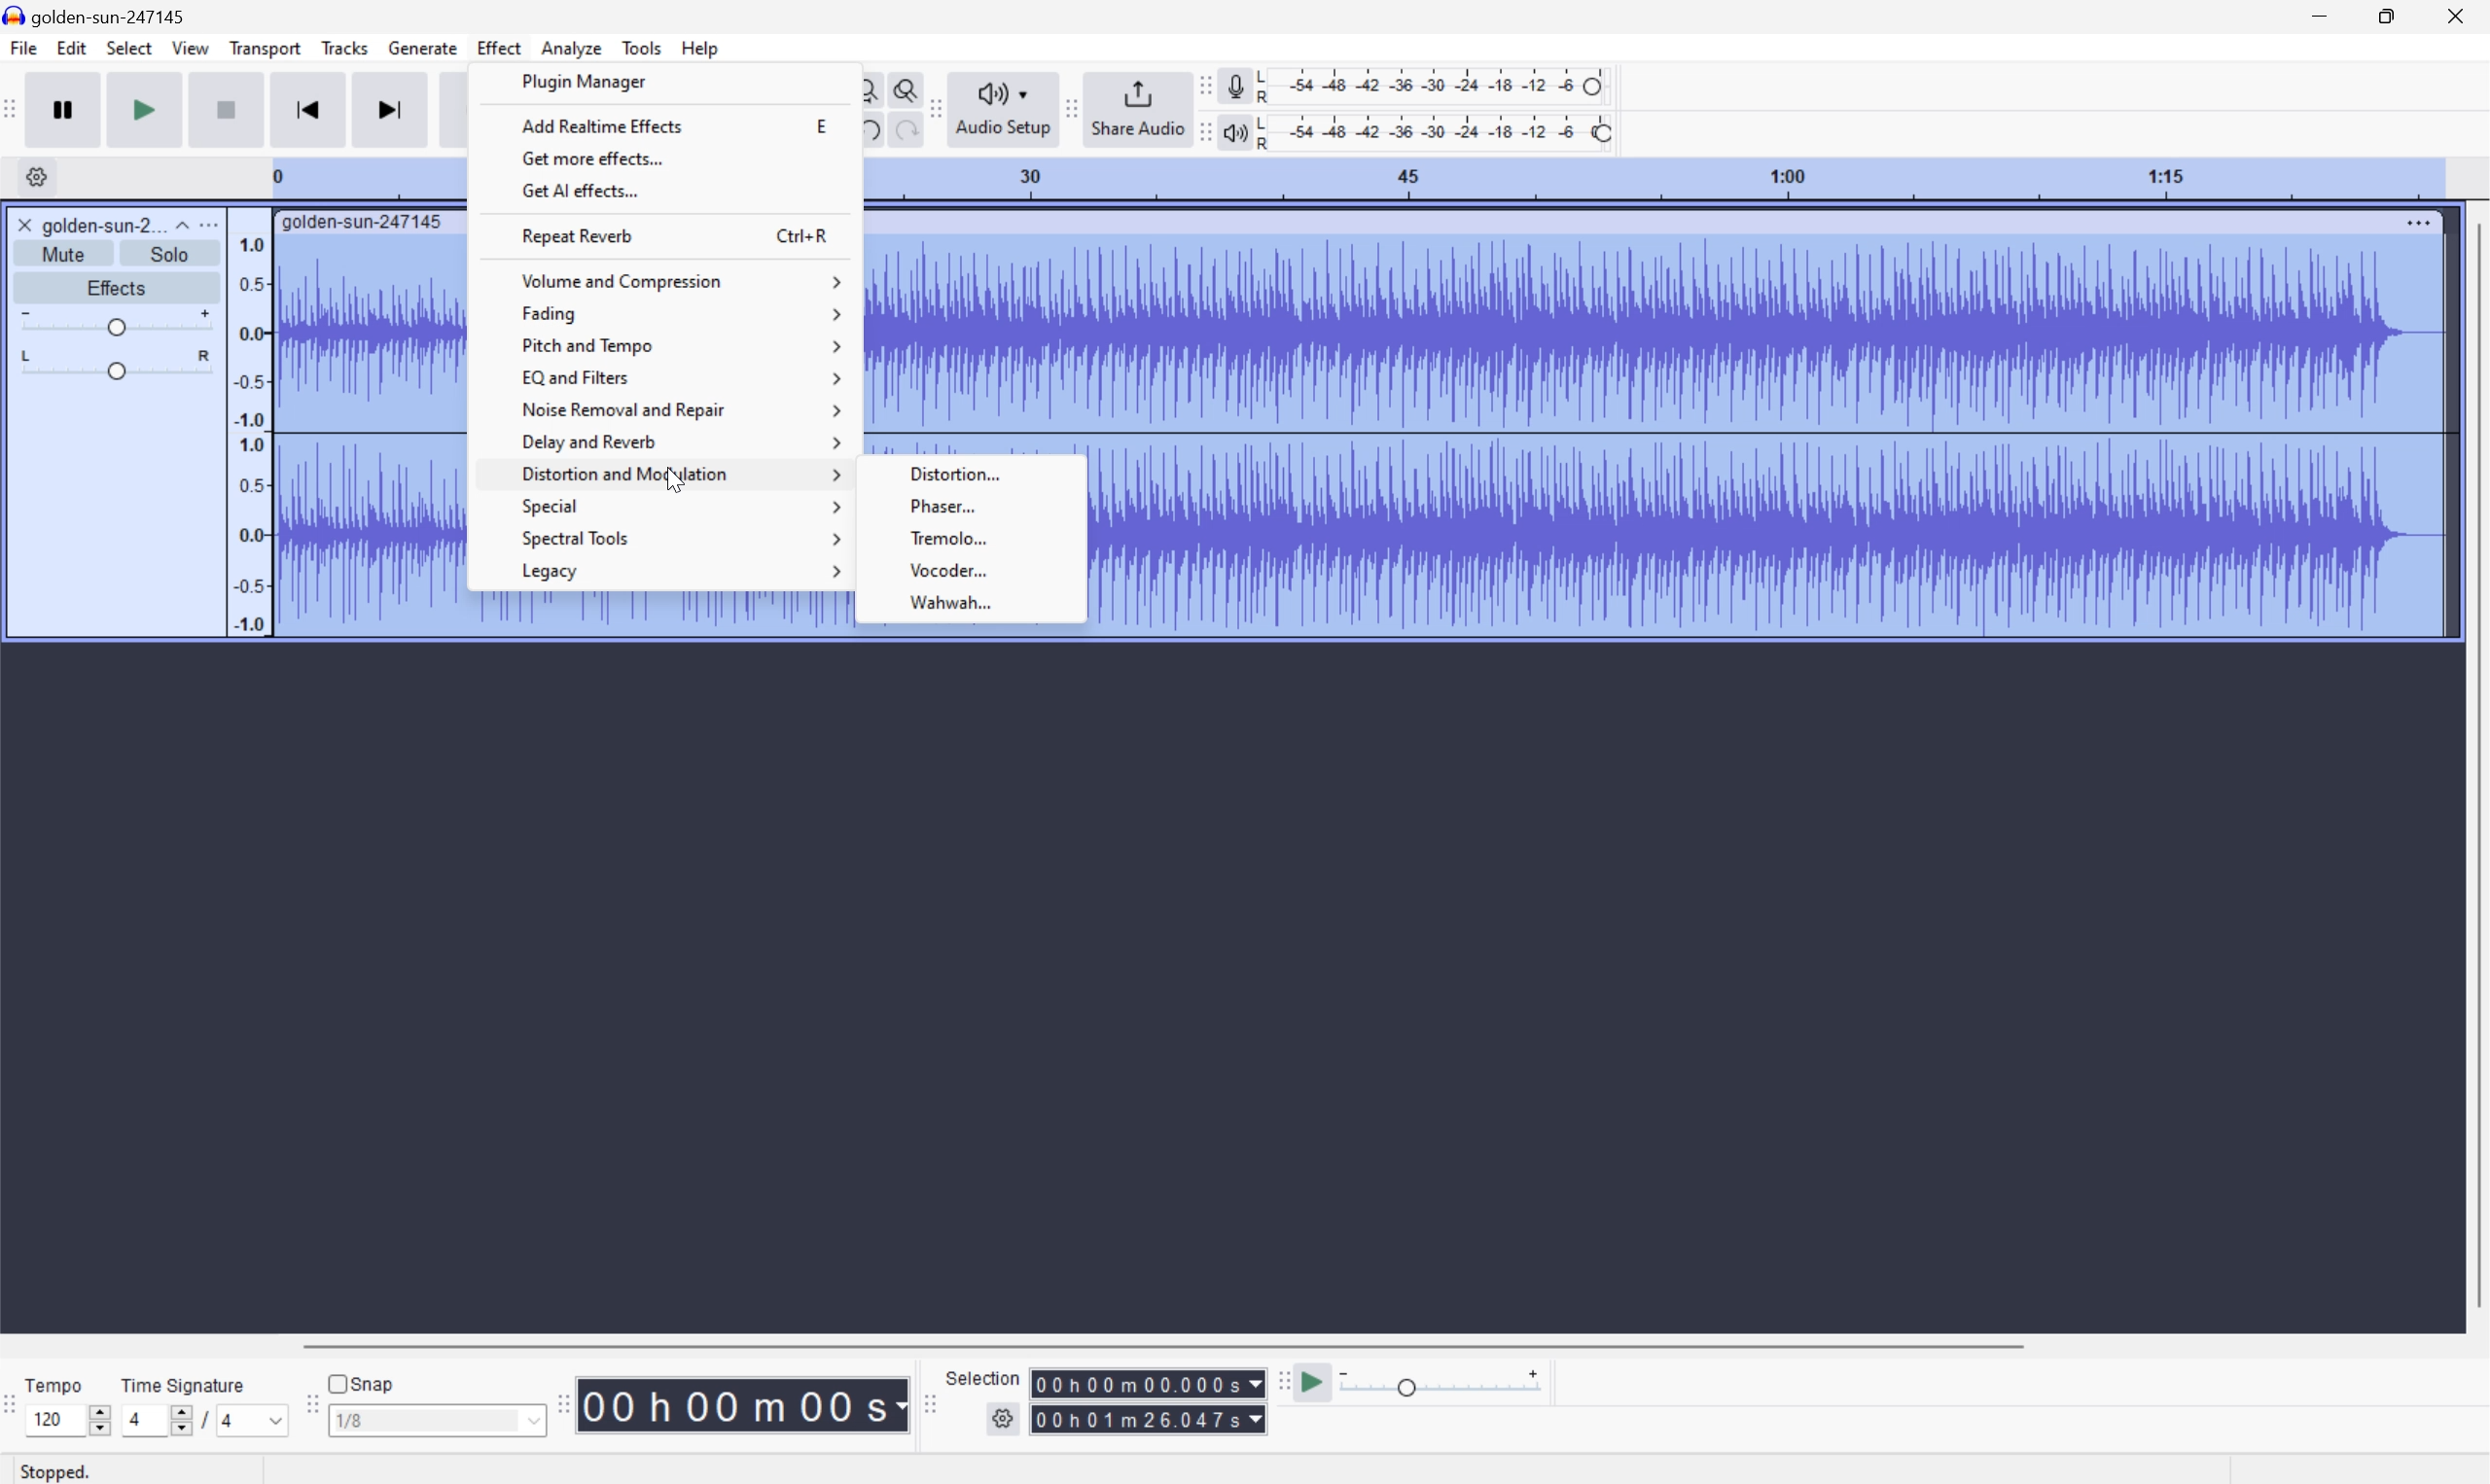 This screenshot has width=2490, height=1484. I want to click on Skip to end, so click(389, 111).